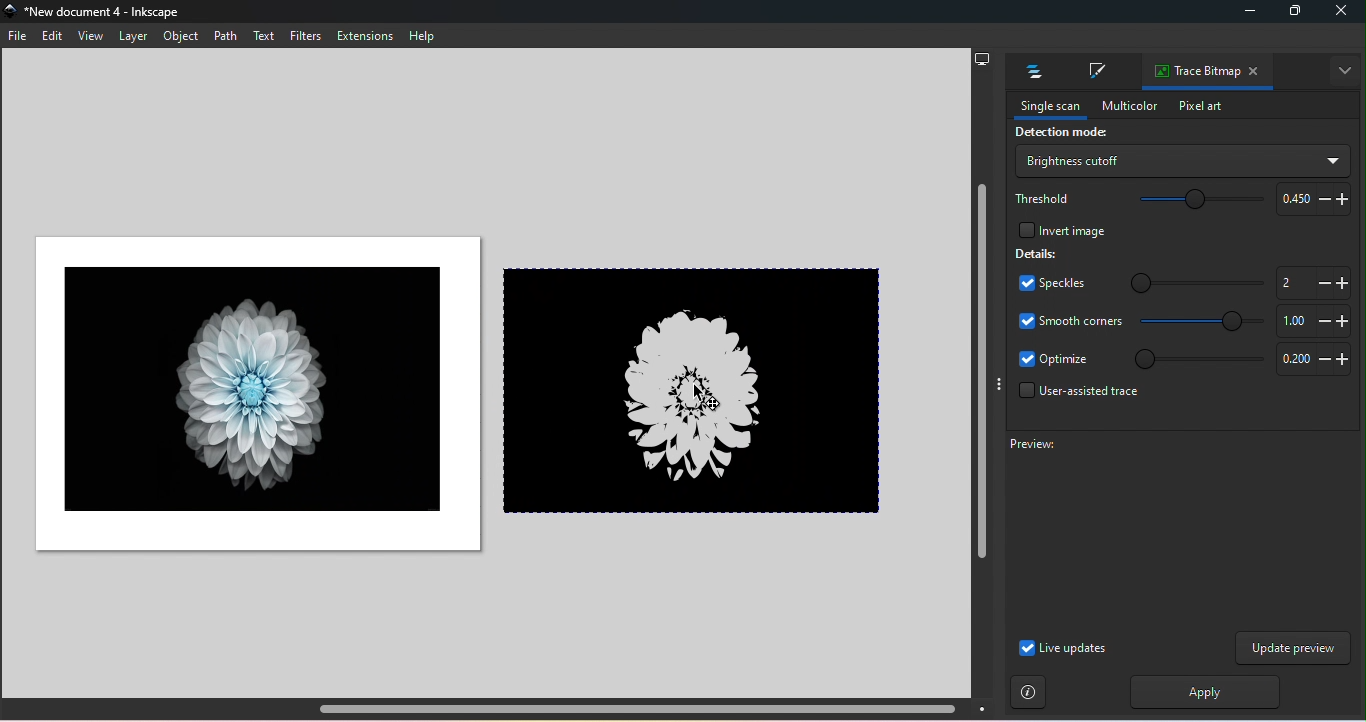 This screenshot has width=1366, height=722. I want to click on Apply, so click(1200, 692).